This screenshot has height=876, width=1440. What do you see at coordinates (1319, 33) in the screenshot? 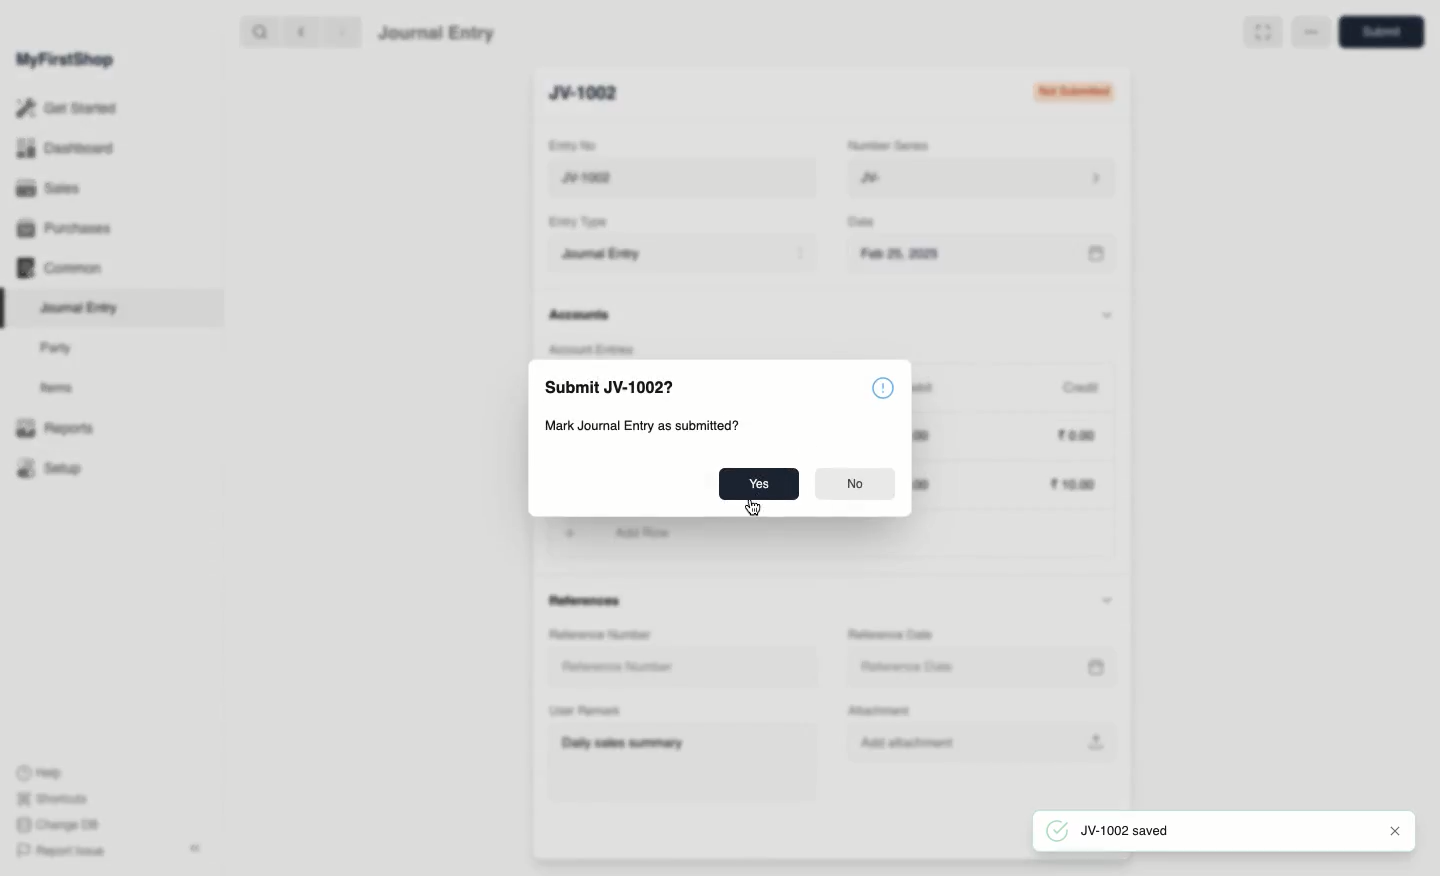
I see `Full width toggle` at bounding box center [1319, 33].